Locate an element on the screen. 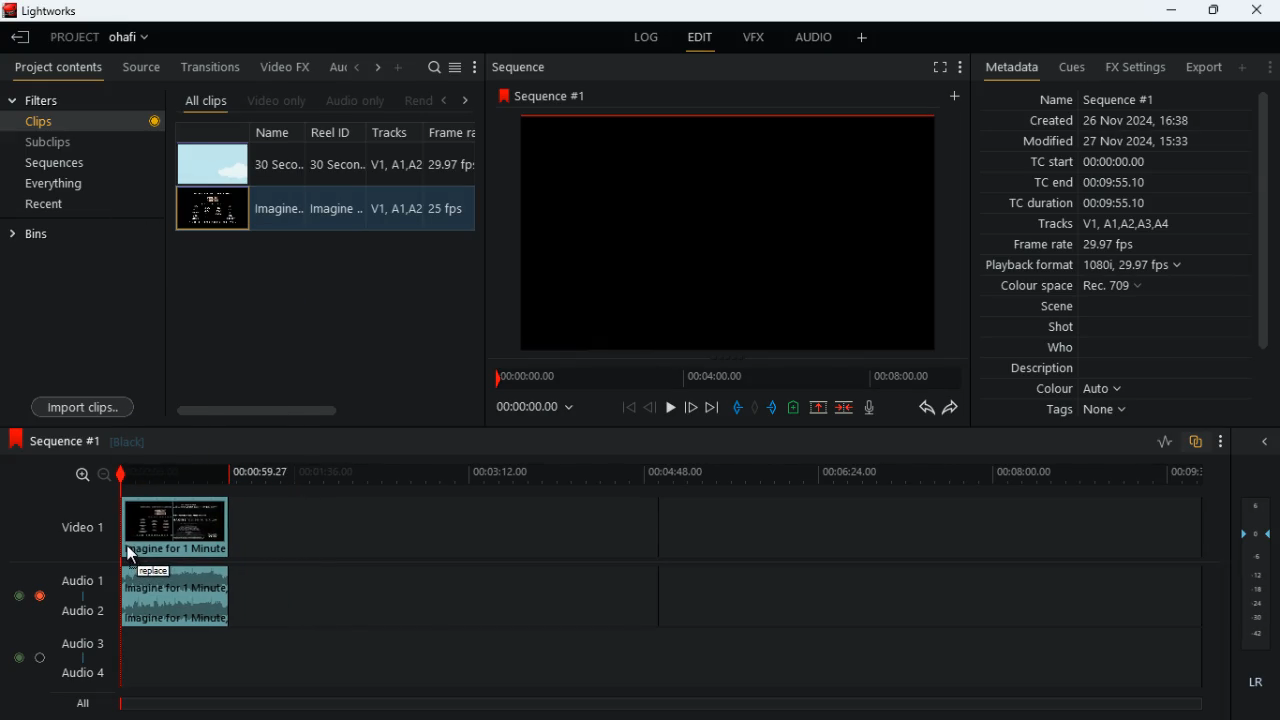  right is located at coordinates (379, 69).